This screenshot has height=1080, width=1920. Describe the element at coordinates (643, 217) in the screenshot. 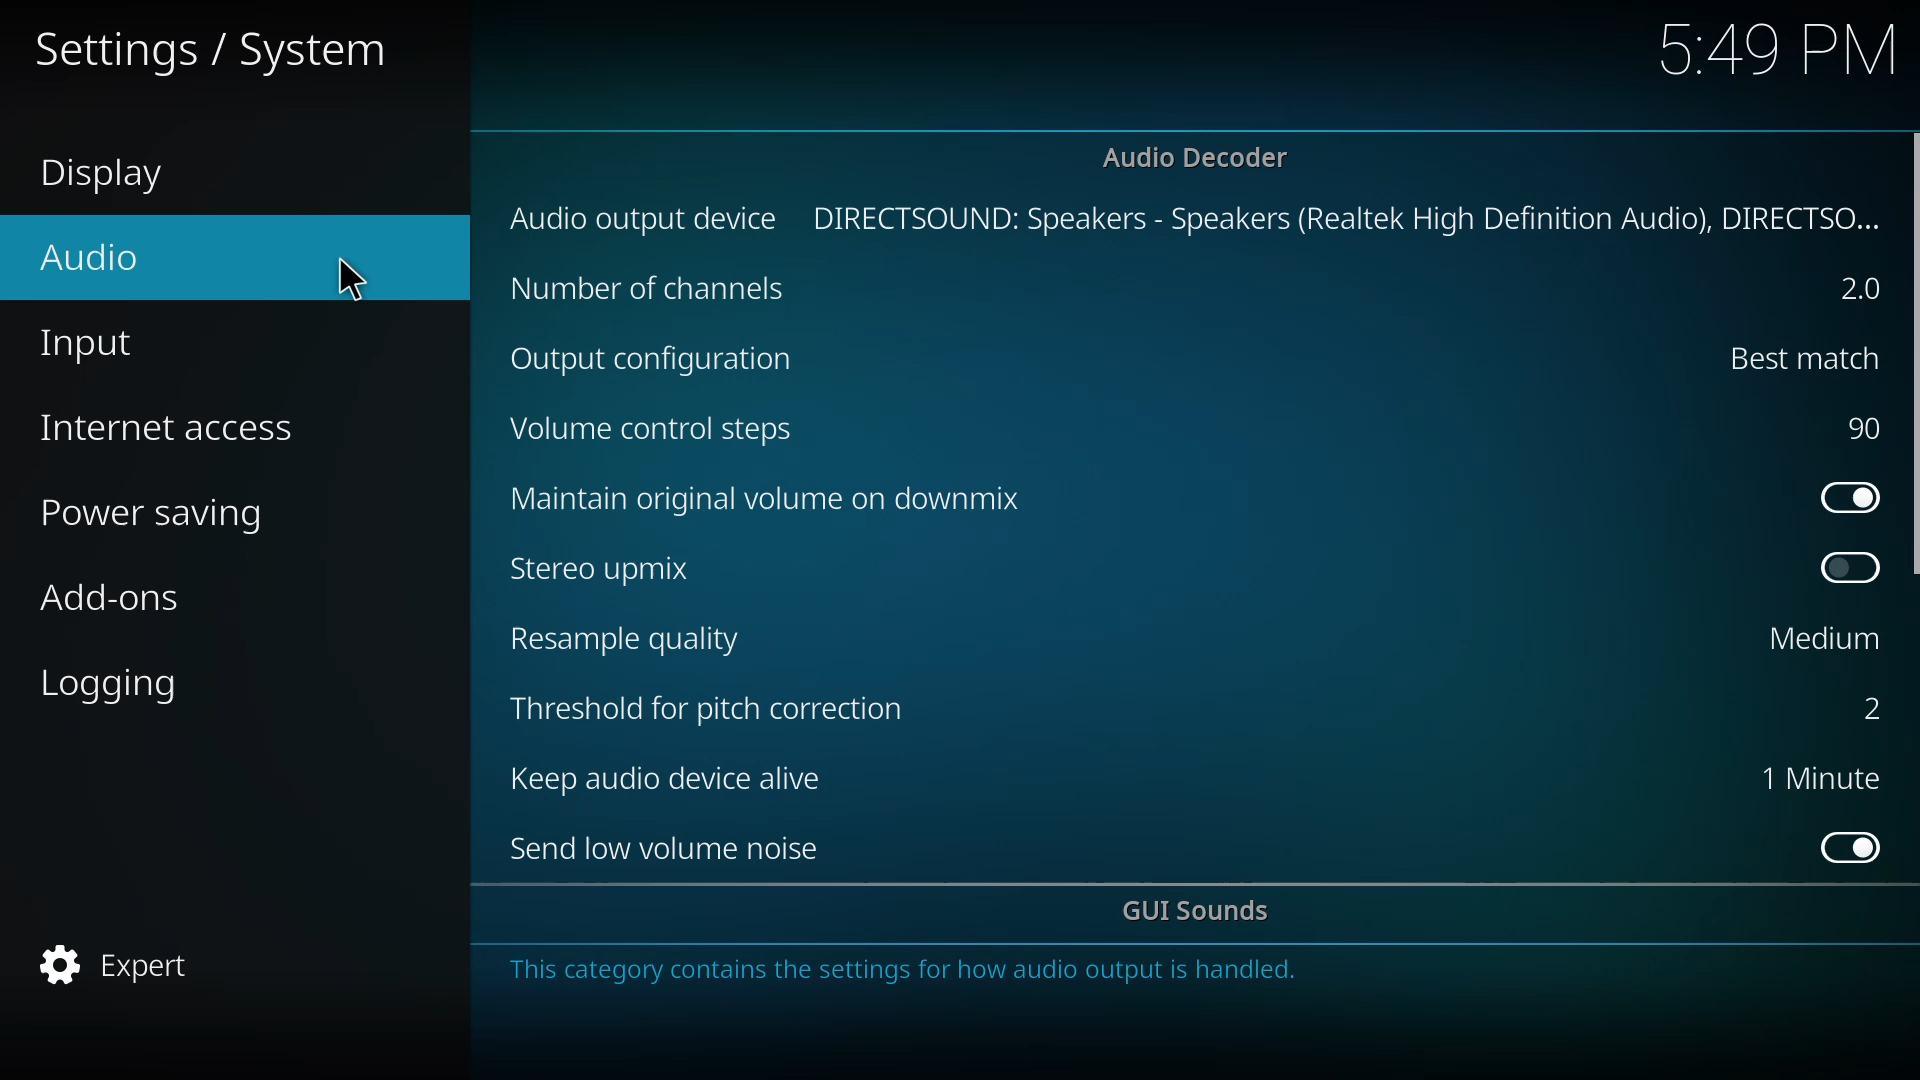

I see `audio output device` at that location.